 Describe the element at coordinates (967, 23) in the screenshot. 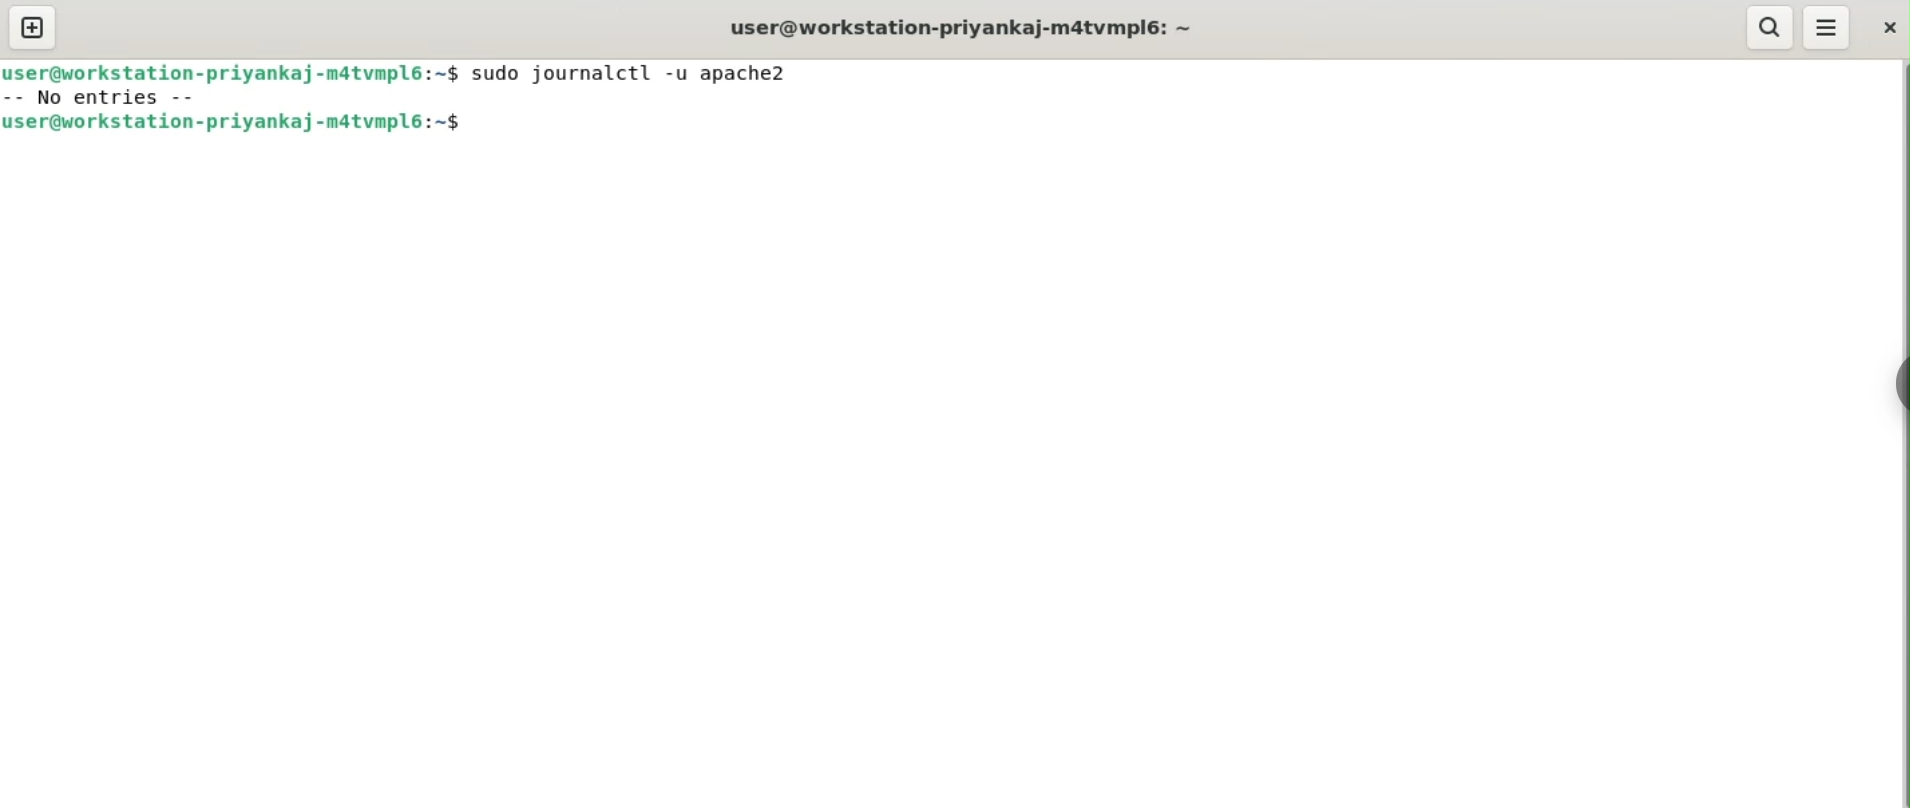

I see `user@workstation-priyankaj-m4tvmpl6:~` at that location.